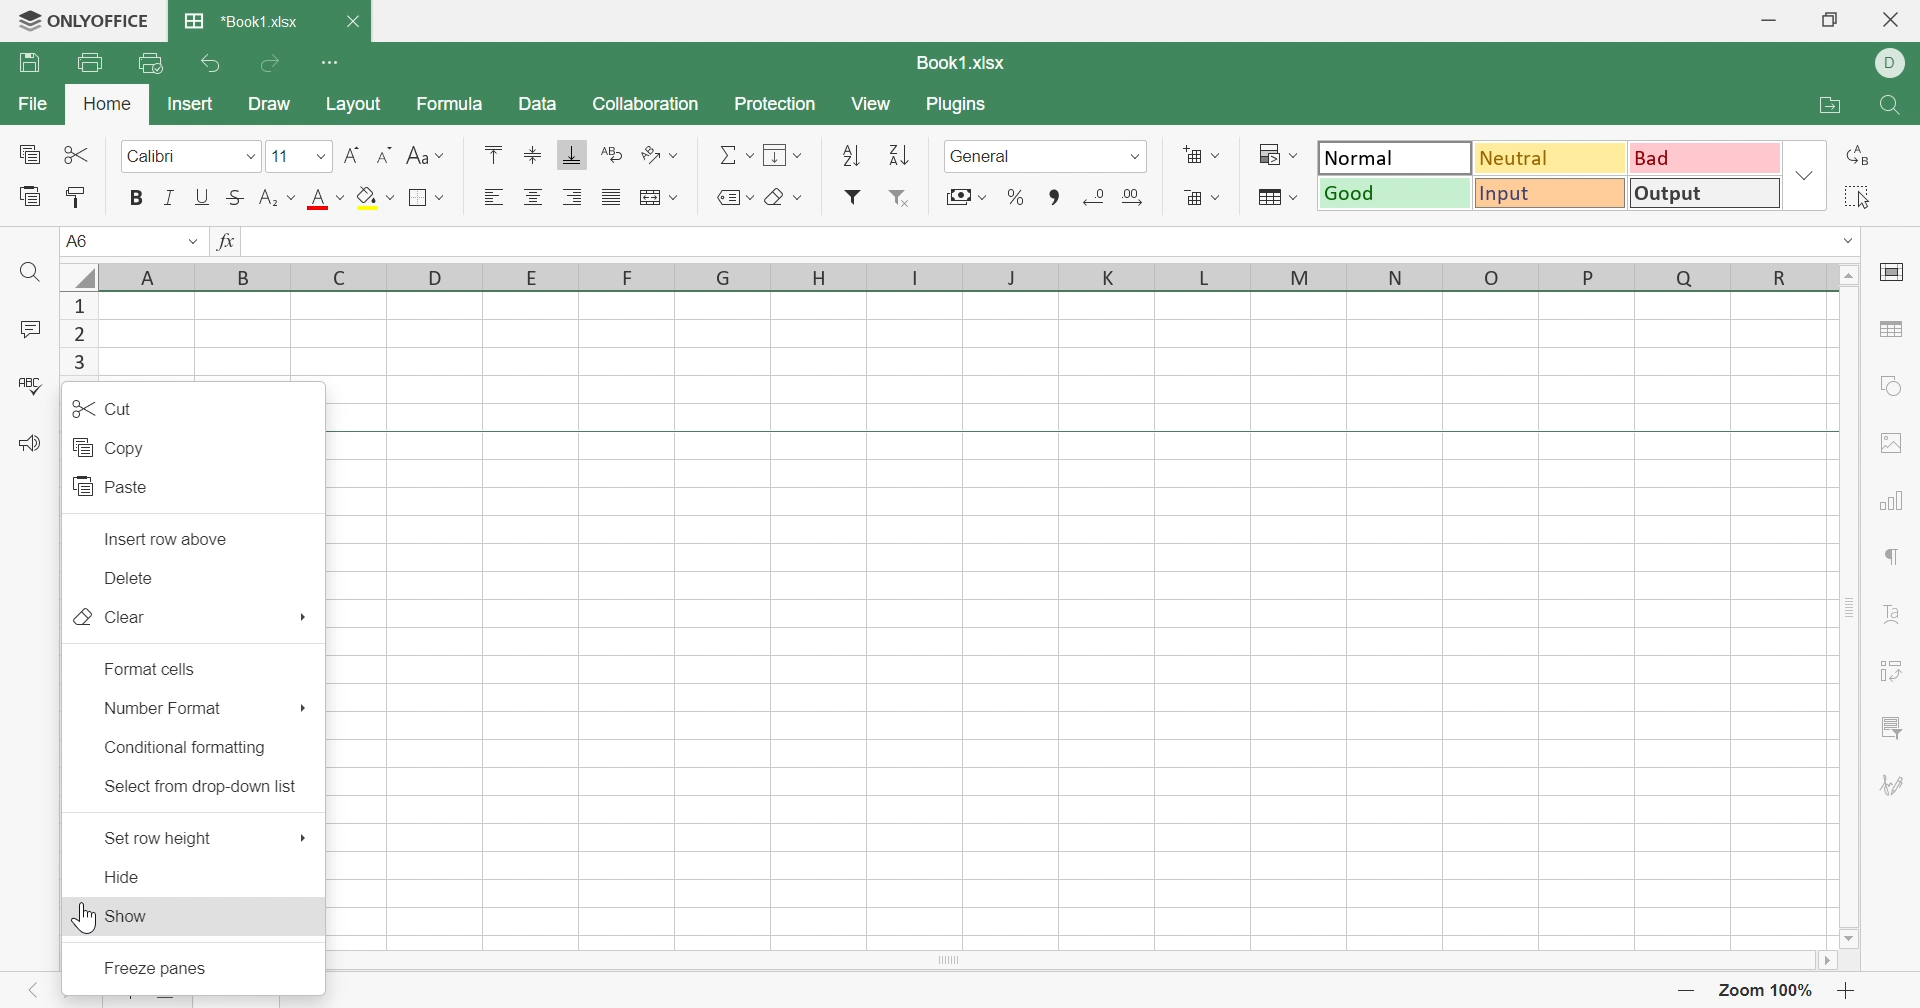  What do you see at coordinates (302, 708) in the screenshot?
I see `More` at bounding box center [302, 708].